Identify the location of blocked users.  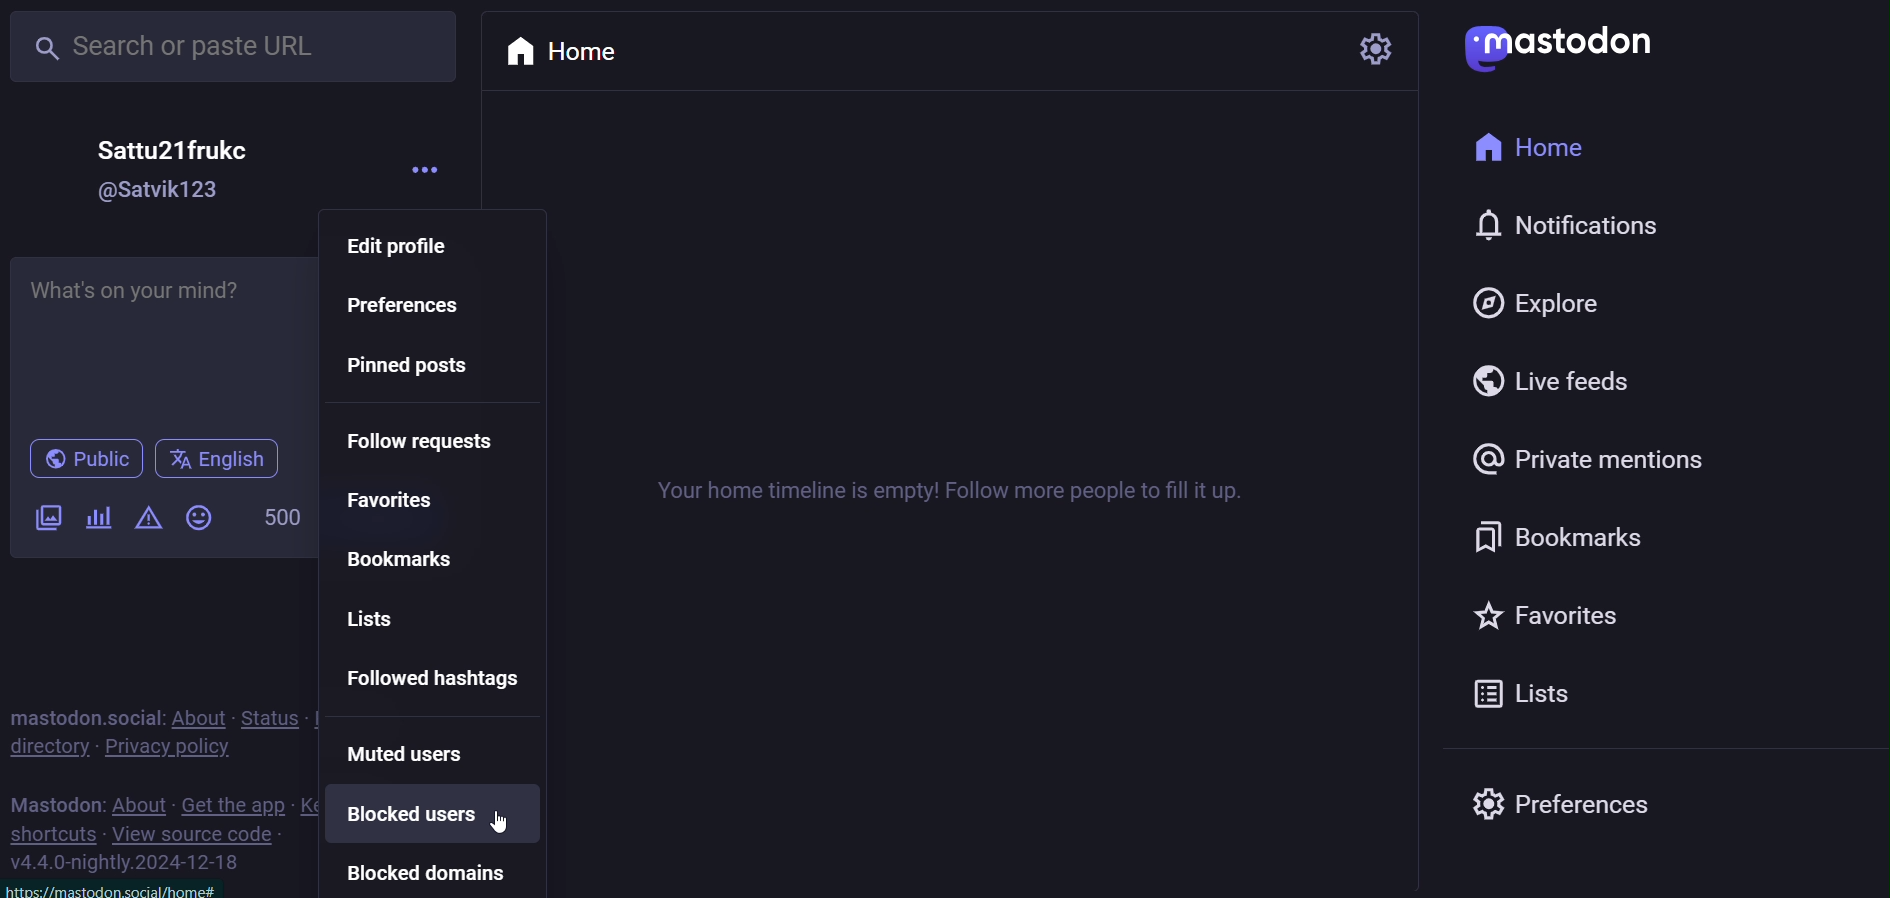
(429, 815).